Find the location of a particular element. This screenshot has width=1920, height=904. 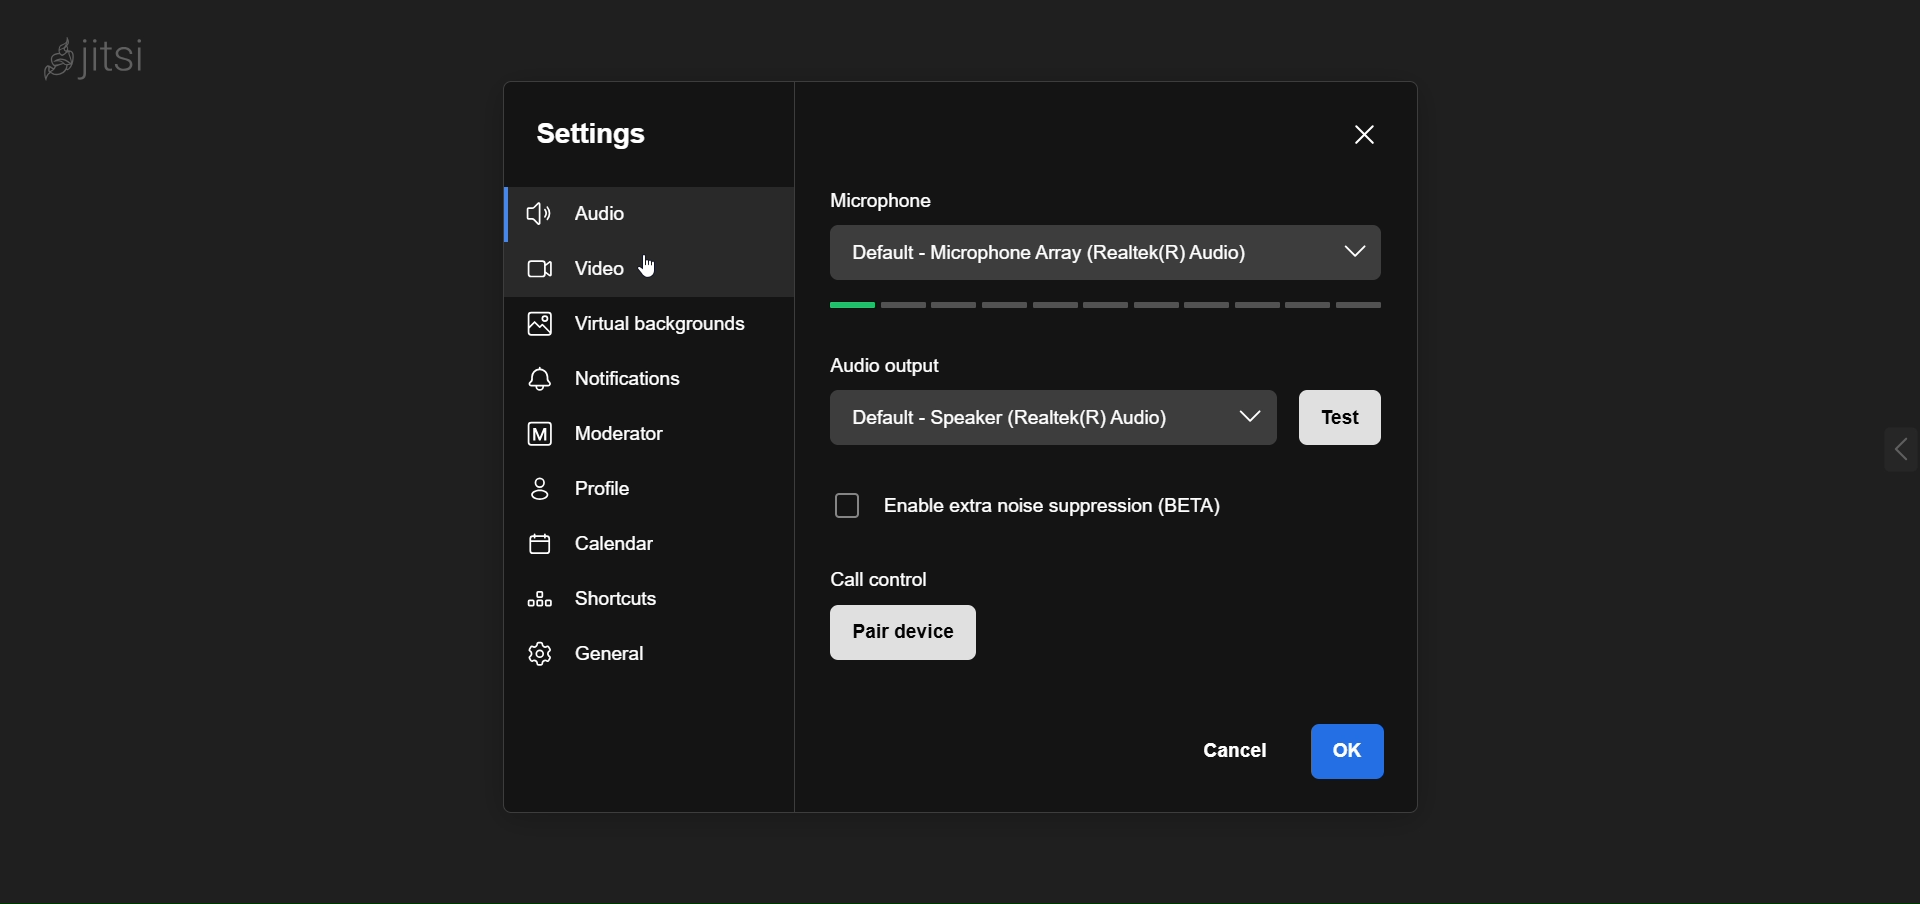

test is located at coordinates (1344, 420).